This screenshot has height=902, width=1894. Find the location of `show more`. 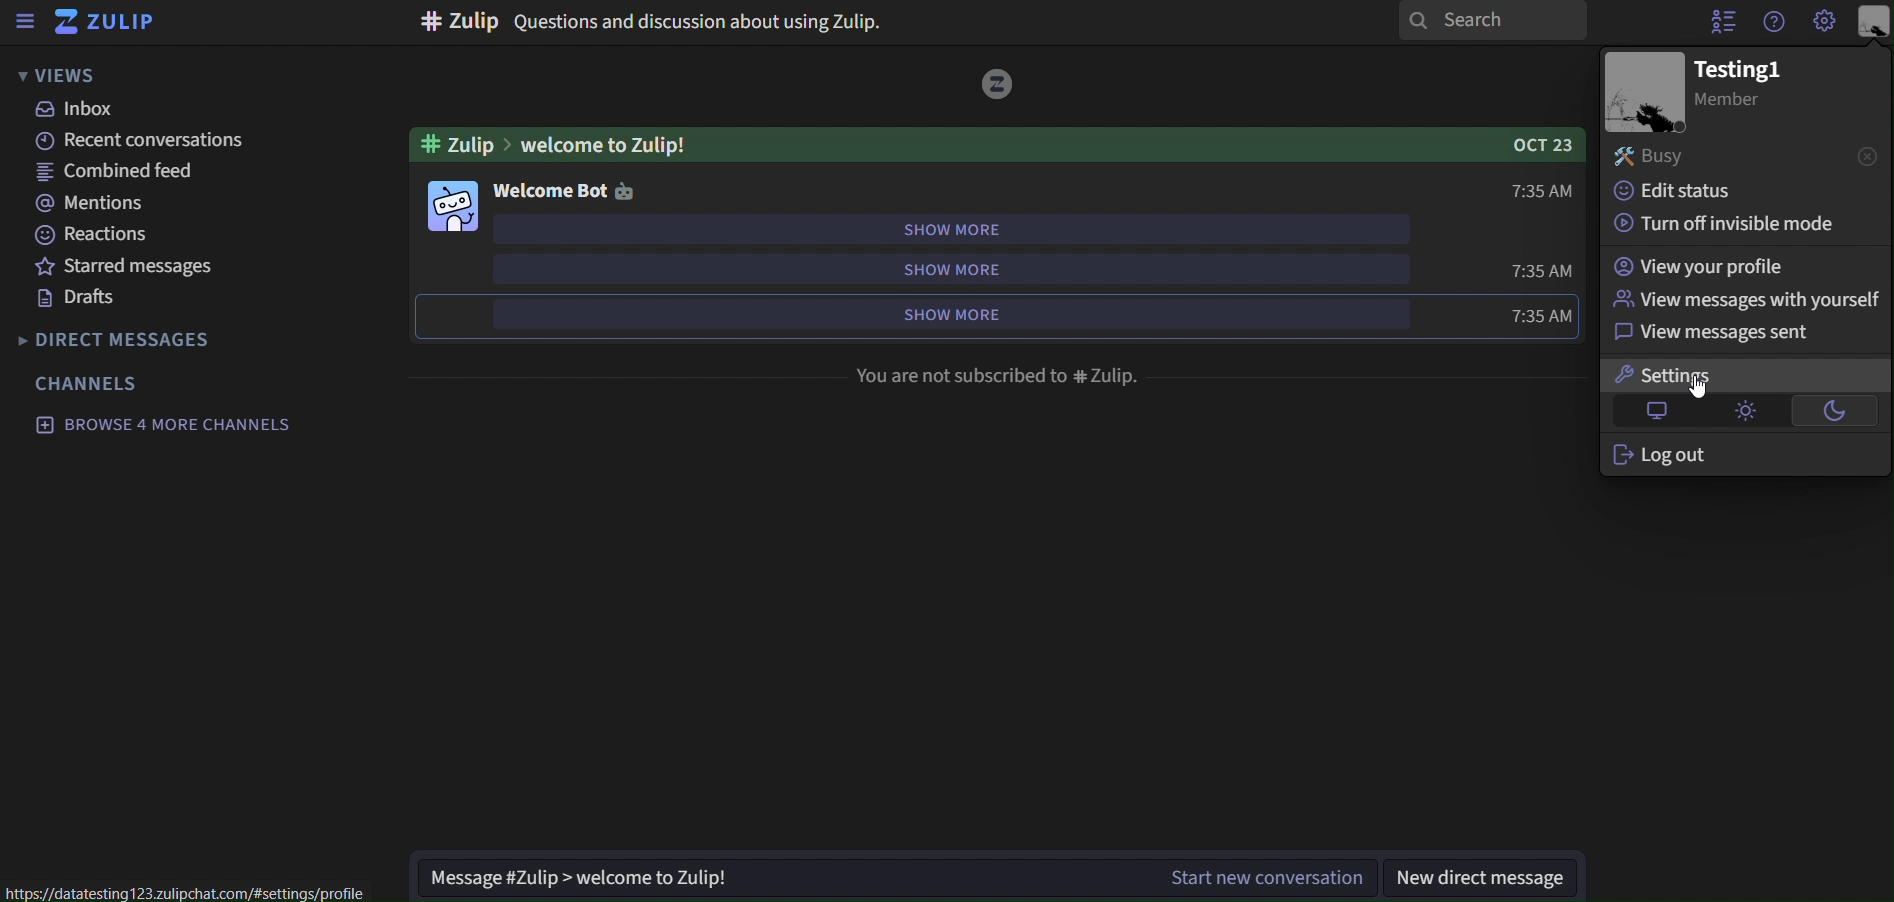

show more is located at coordinates (951, 231).